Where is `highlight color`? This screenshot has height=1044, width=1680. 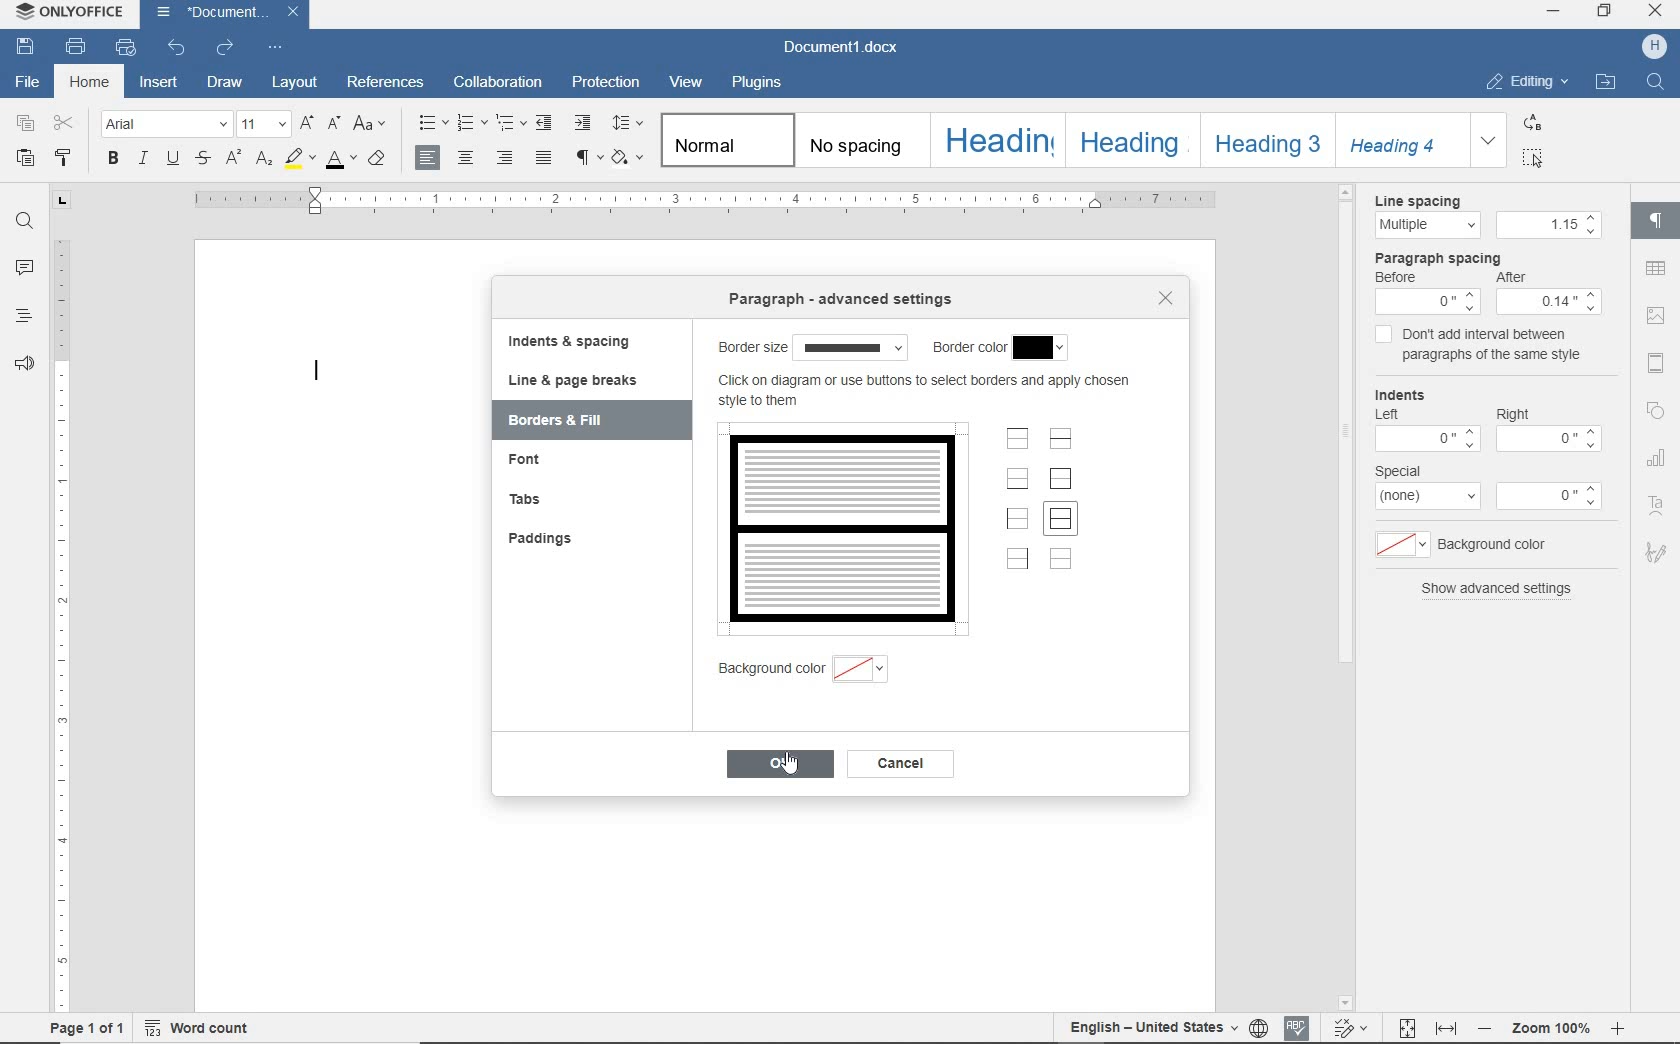
highlight color is located at coordinates (298, 160).